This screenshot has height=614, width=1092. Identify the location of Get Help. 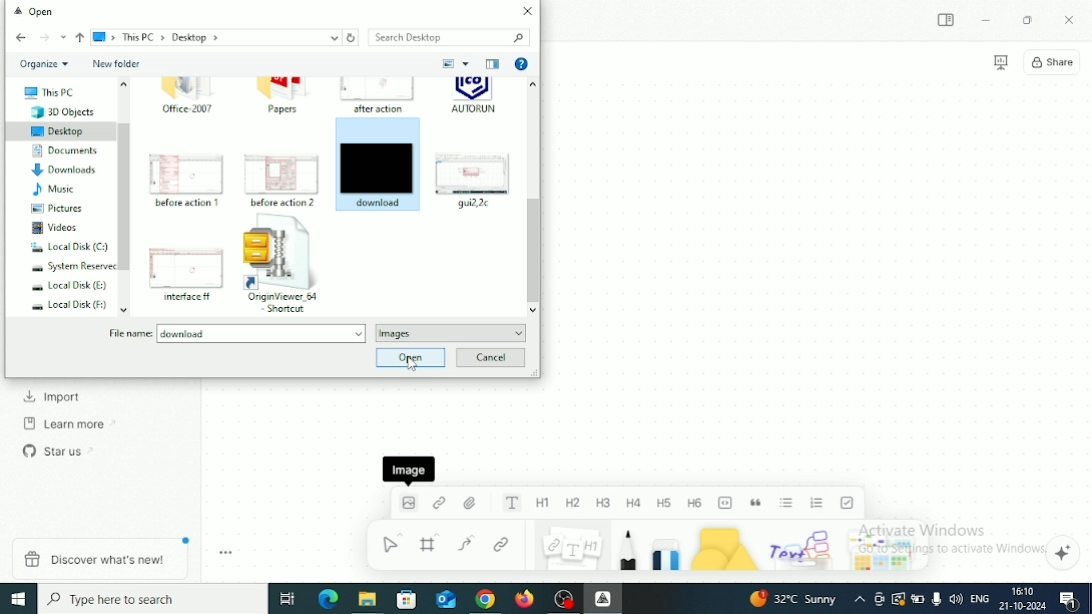
(521, 65).